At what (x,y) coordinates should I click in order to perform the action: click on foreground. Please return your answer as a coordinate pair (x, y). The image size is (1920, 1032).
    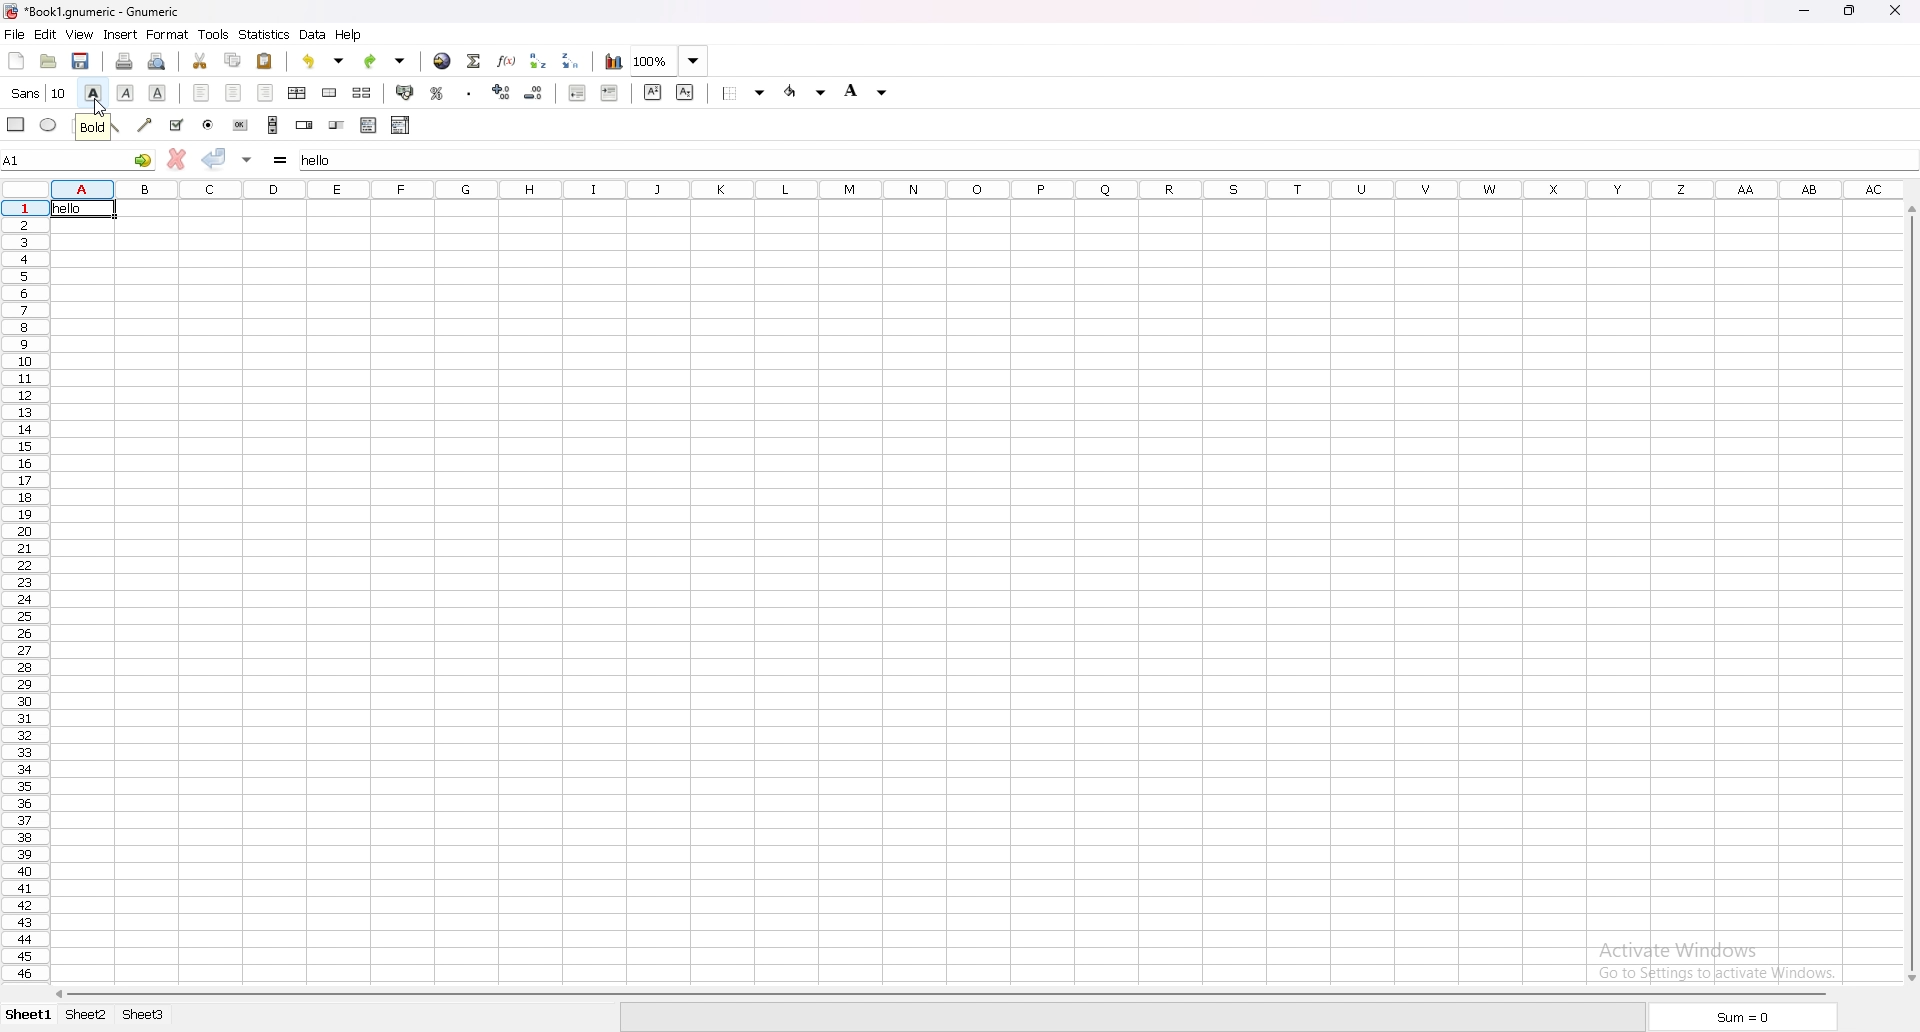
    Looking at the image, I should click on (868, 89).